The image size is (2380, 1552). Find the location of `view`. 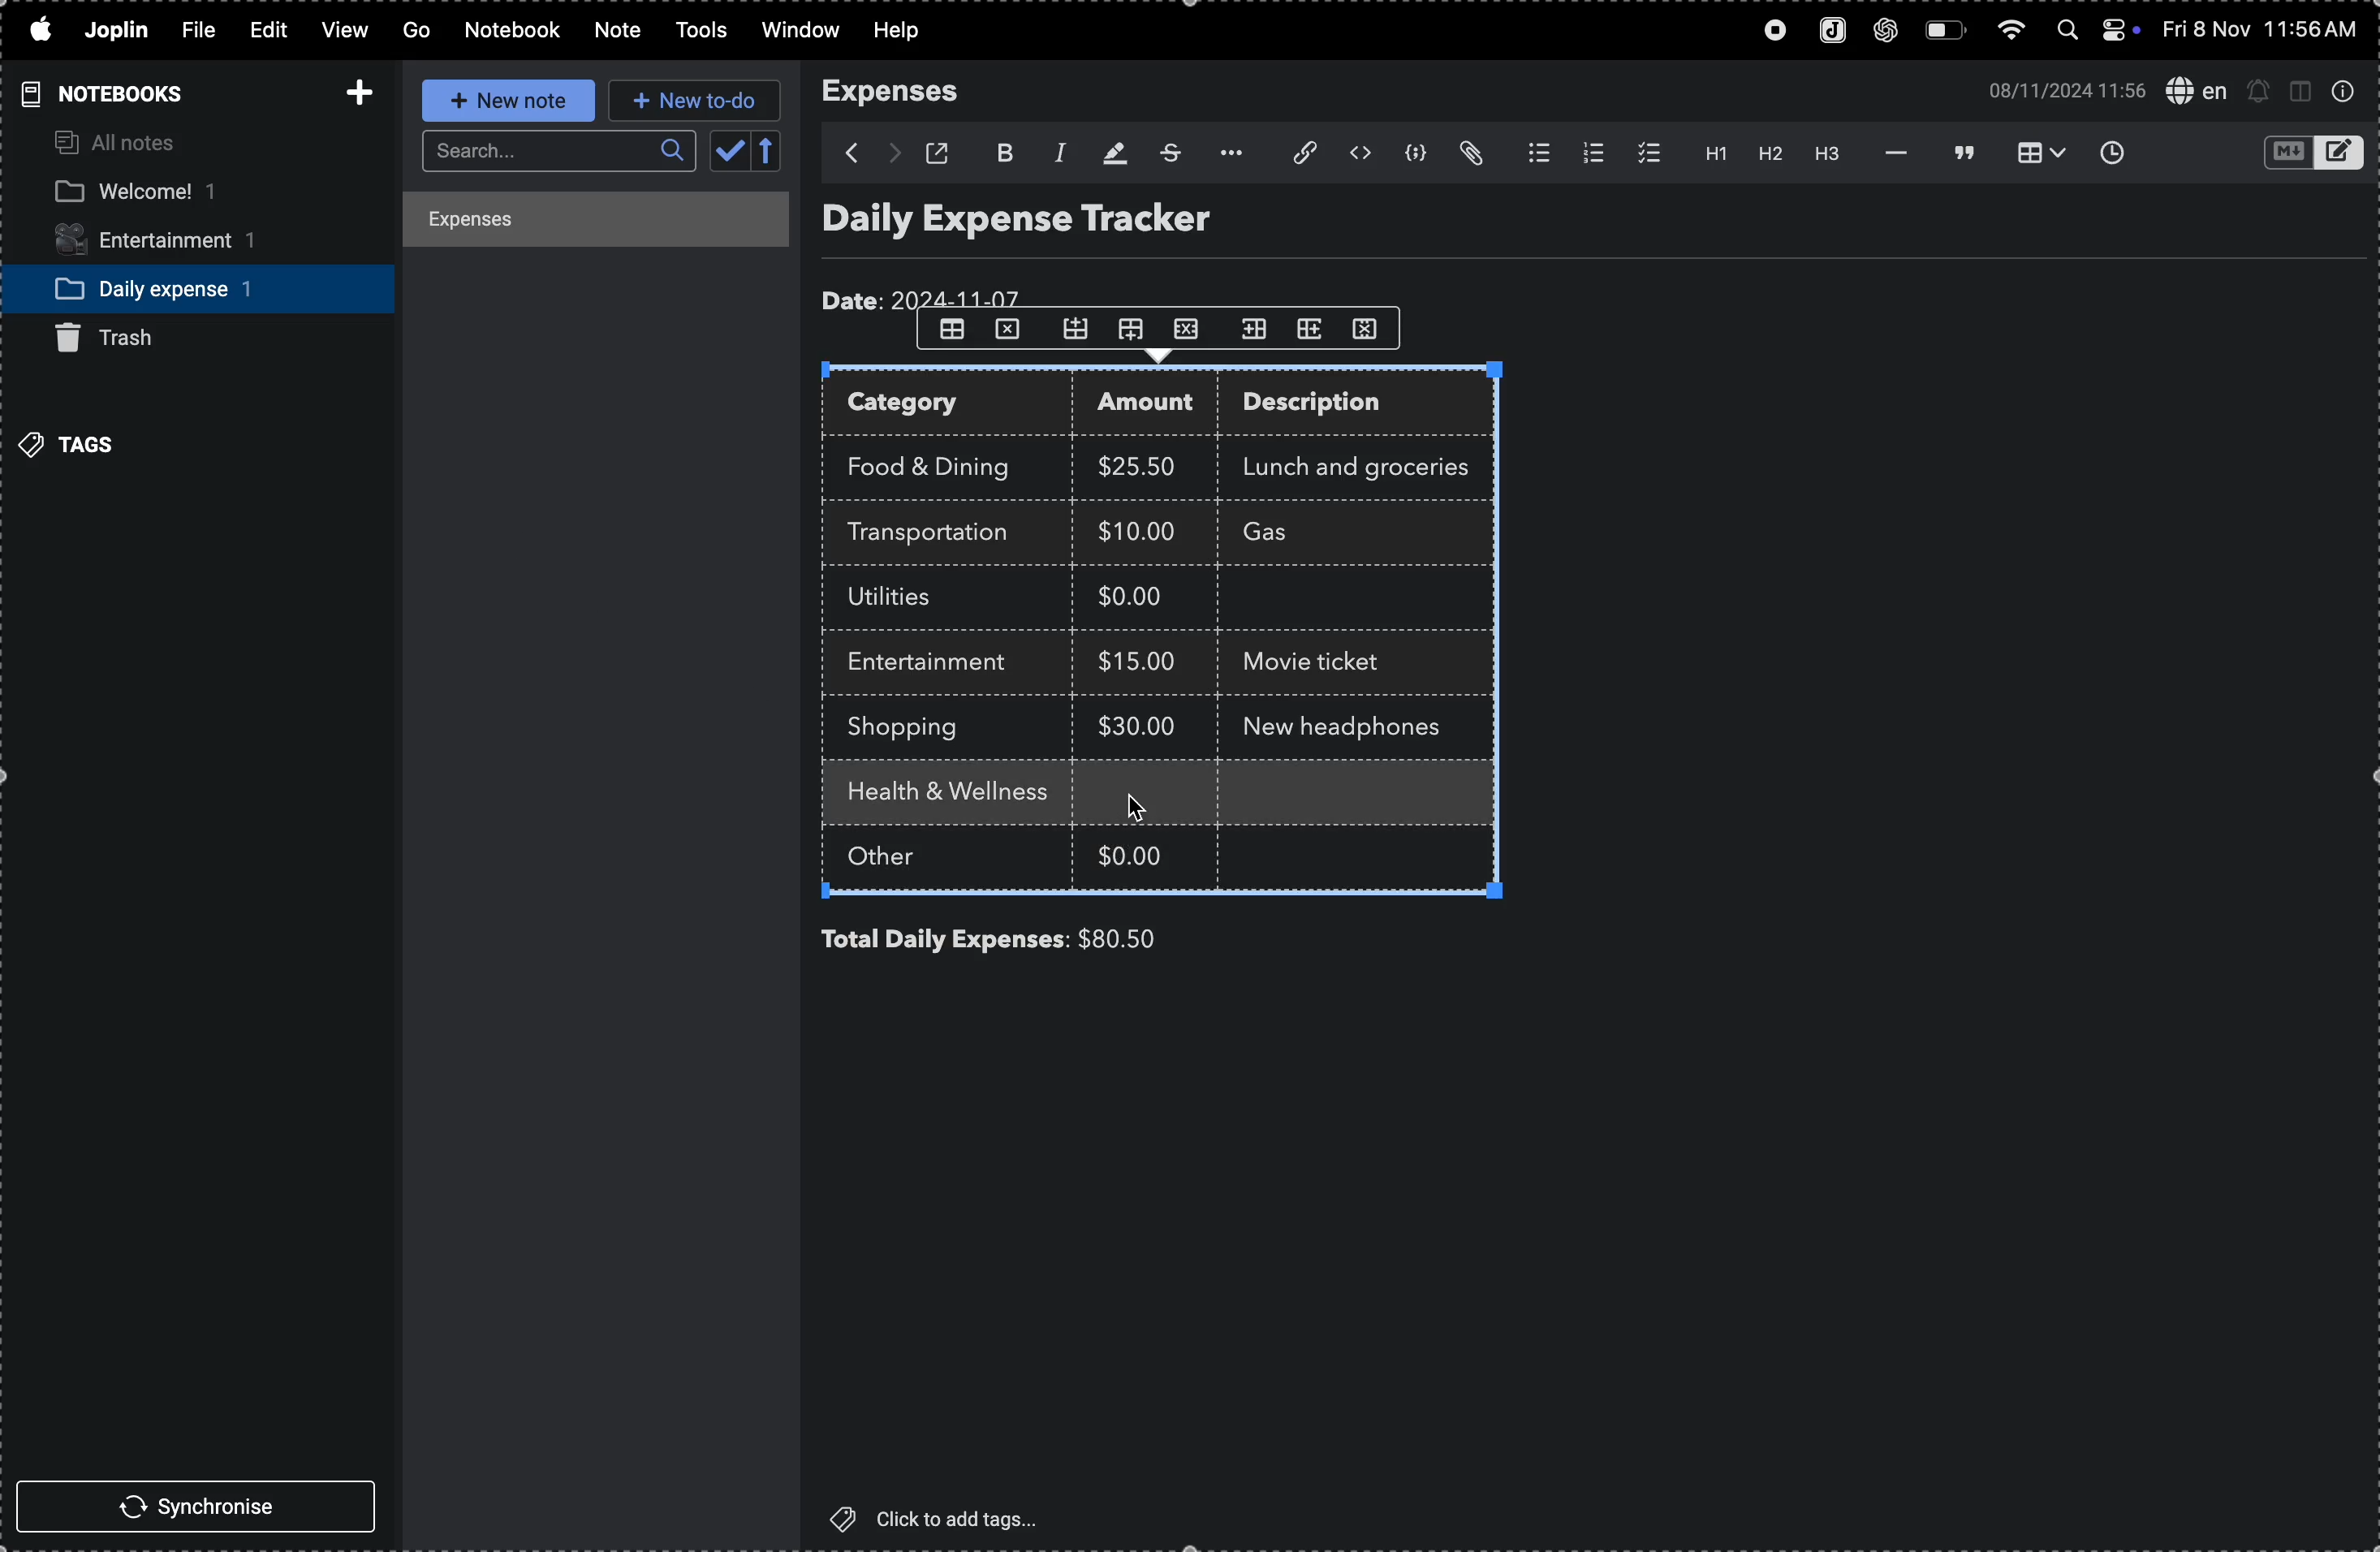

view is located at coordinates (340, 32).